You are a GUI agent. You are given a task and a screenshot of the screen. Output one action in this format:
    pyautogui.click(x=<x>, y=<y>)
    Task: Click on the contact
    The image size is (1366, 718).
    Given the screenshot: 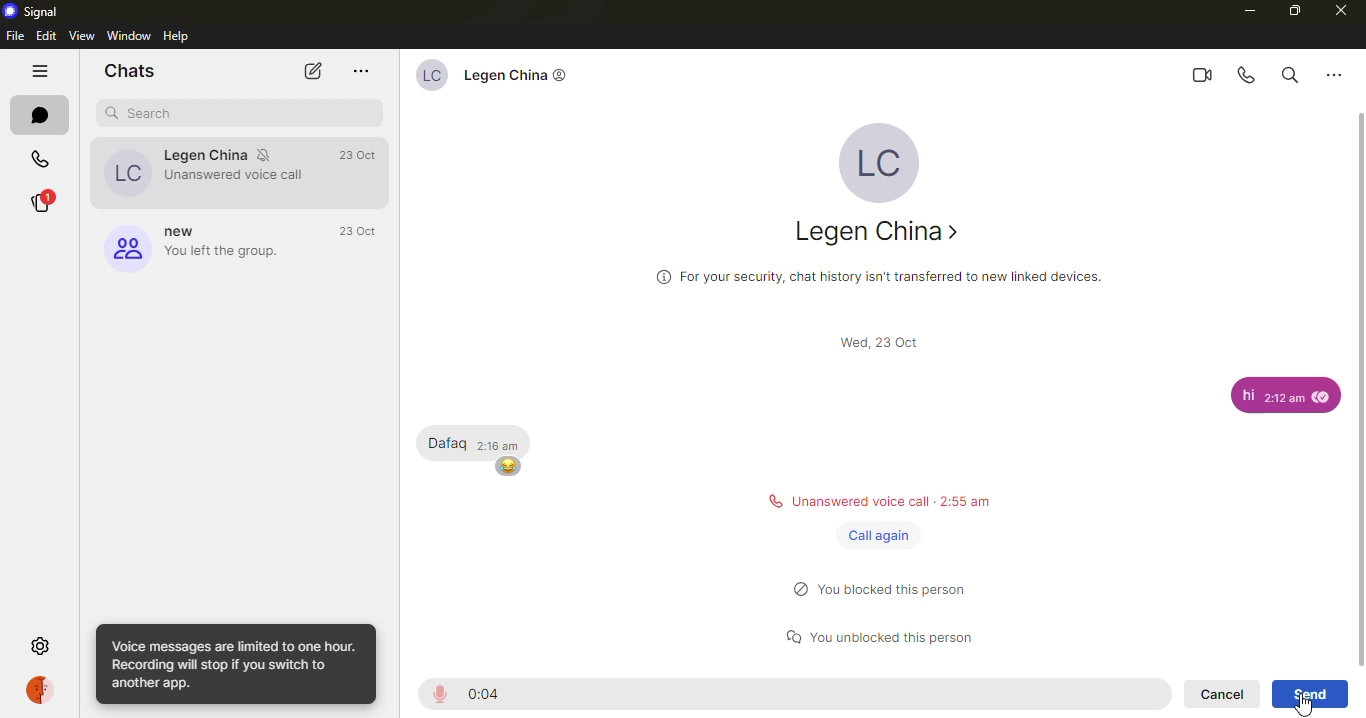 What is the action you would take?
    pyautogui.click(x=238, y=153)
    